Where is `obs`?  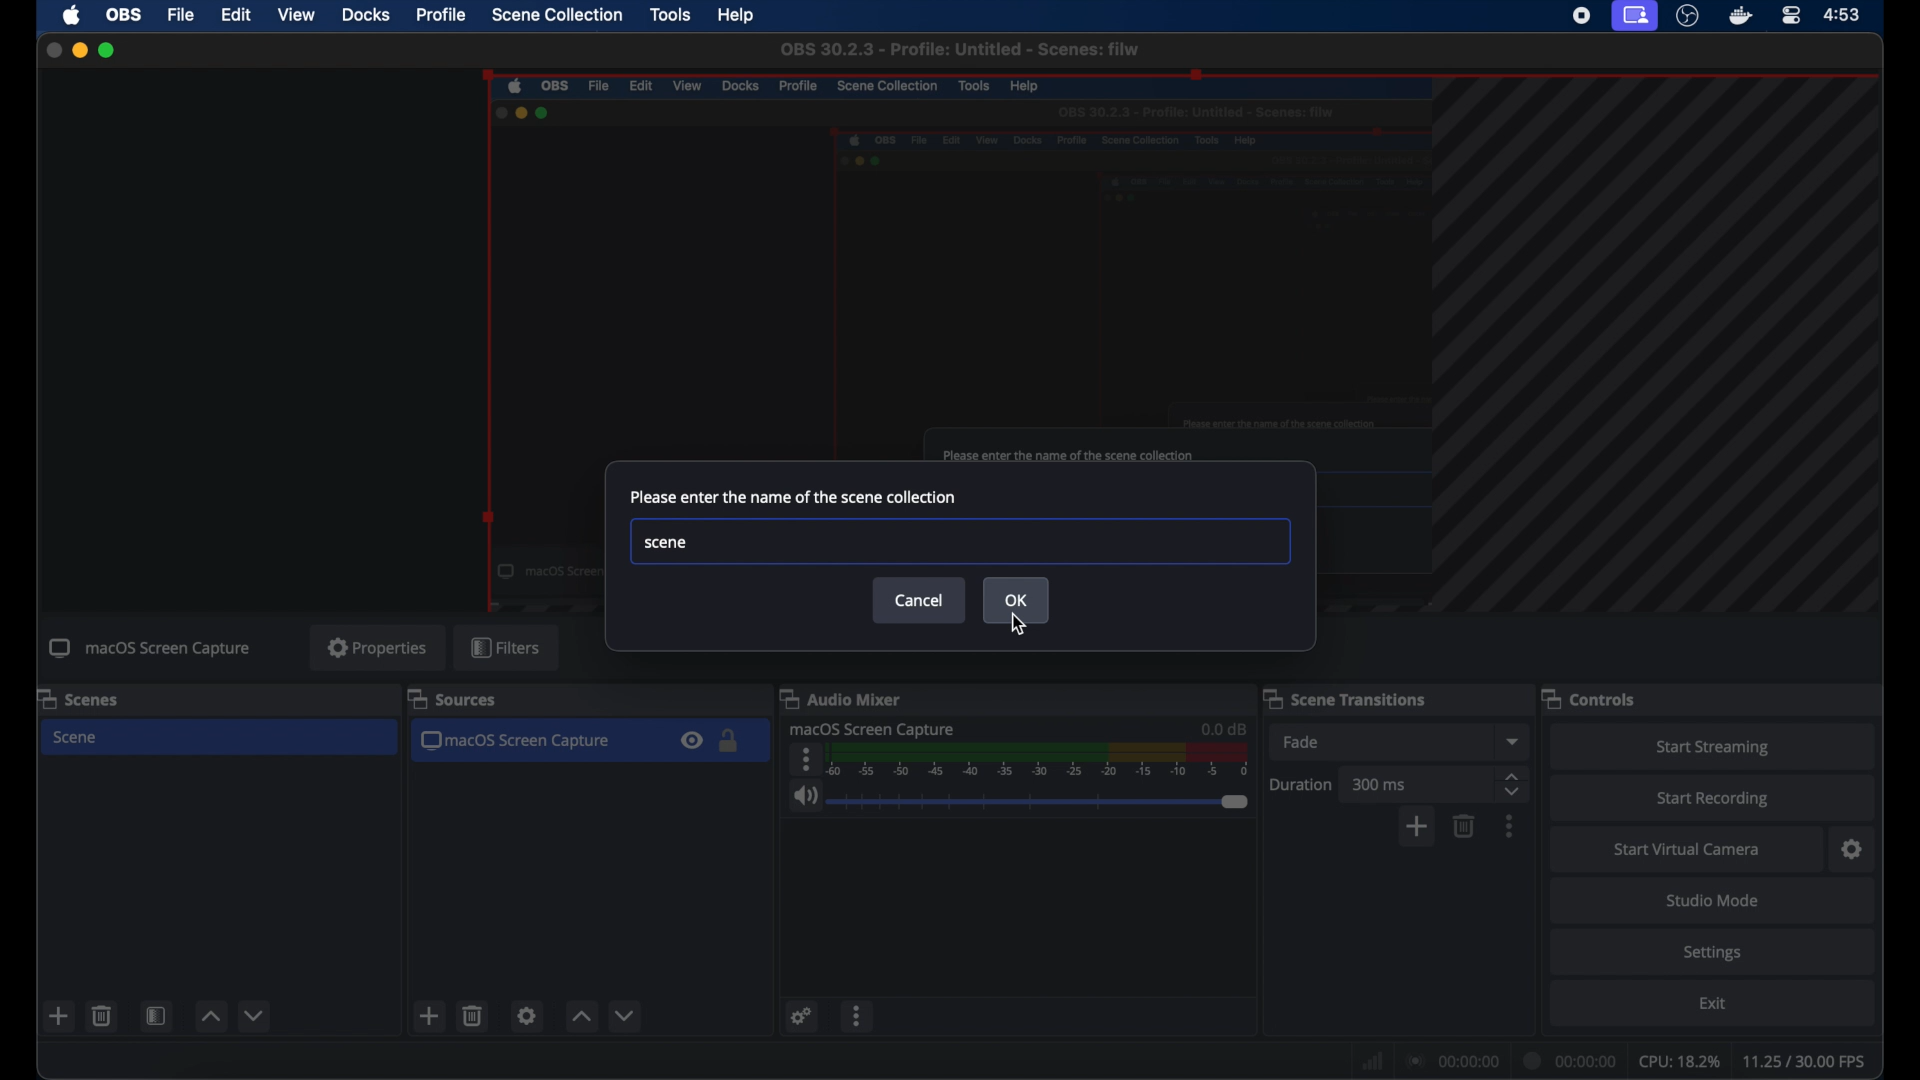
obs is located at coordinates (124, 15).